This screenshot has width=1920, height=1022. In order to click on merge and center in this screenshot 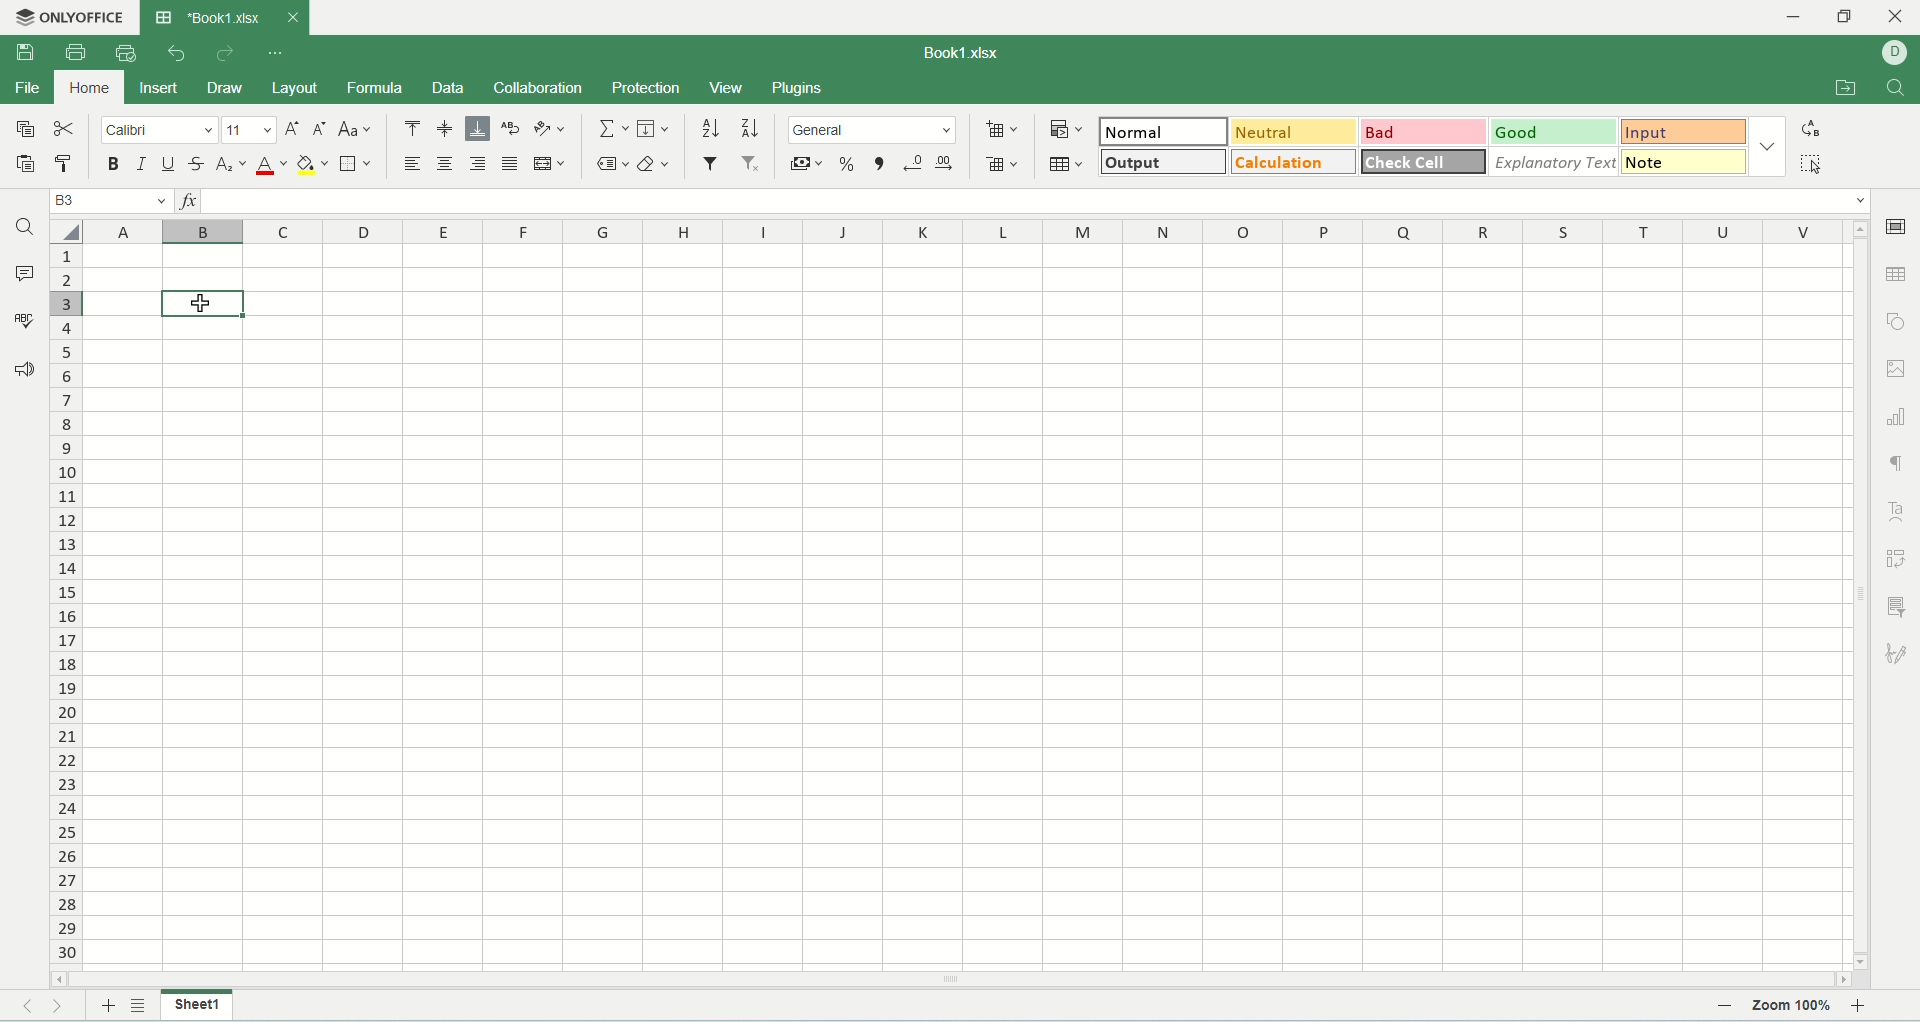, I will do `click(548, 164)`.